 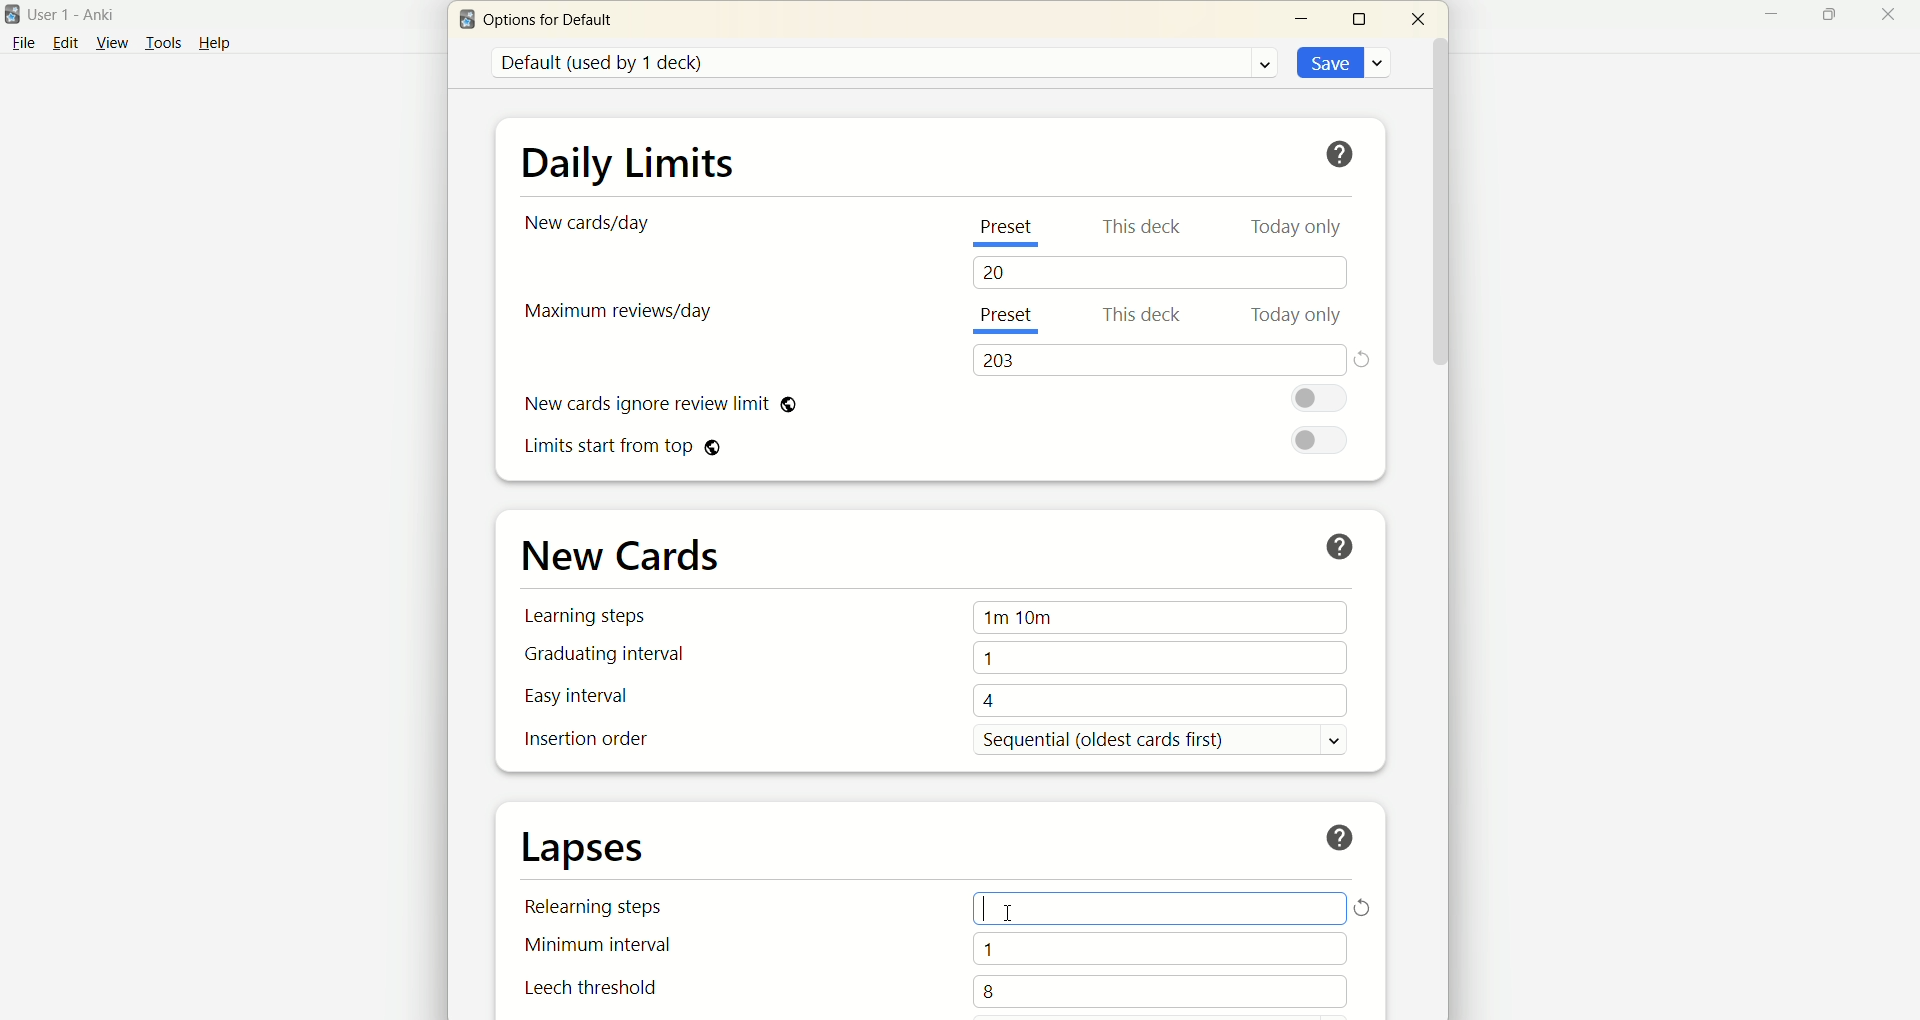 What do you see at coordinates (1160, 948) in the screenshot?
I see `1` at bounding box center [1160, 948].